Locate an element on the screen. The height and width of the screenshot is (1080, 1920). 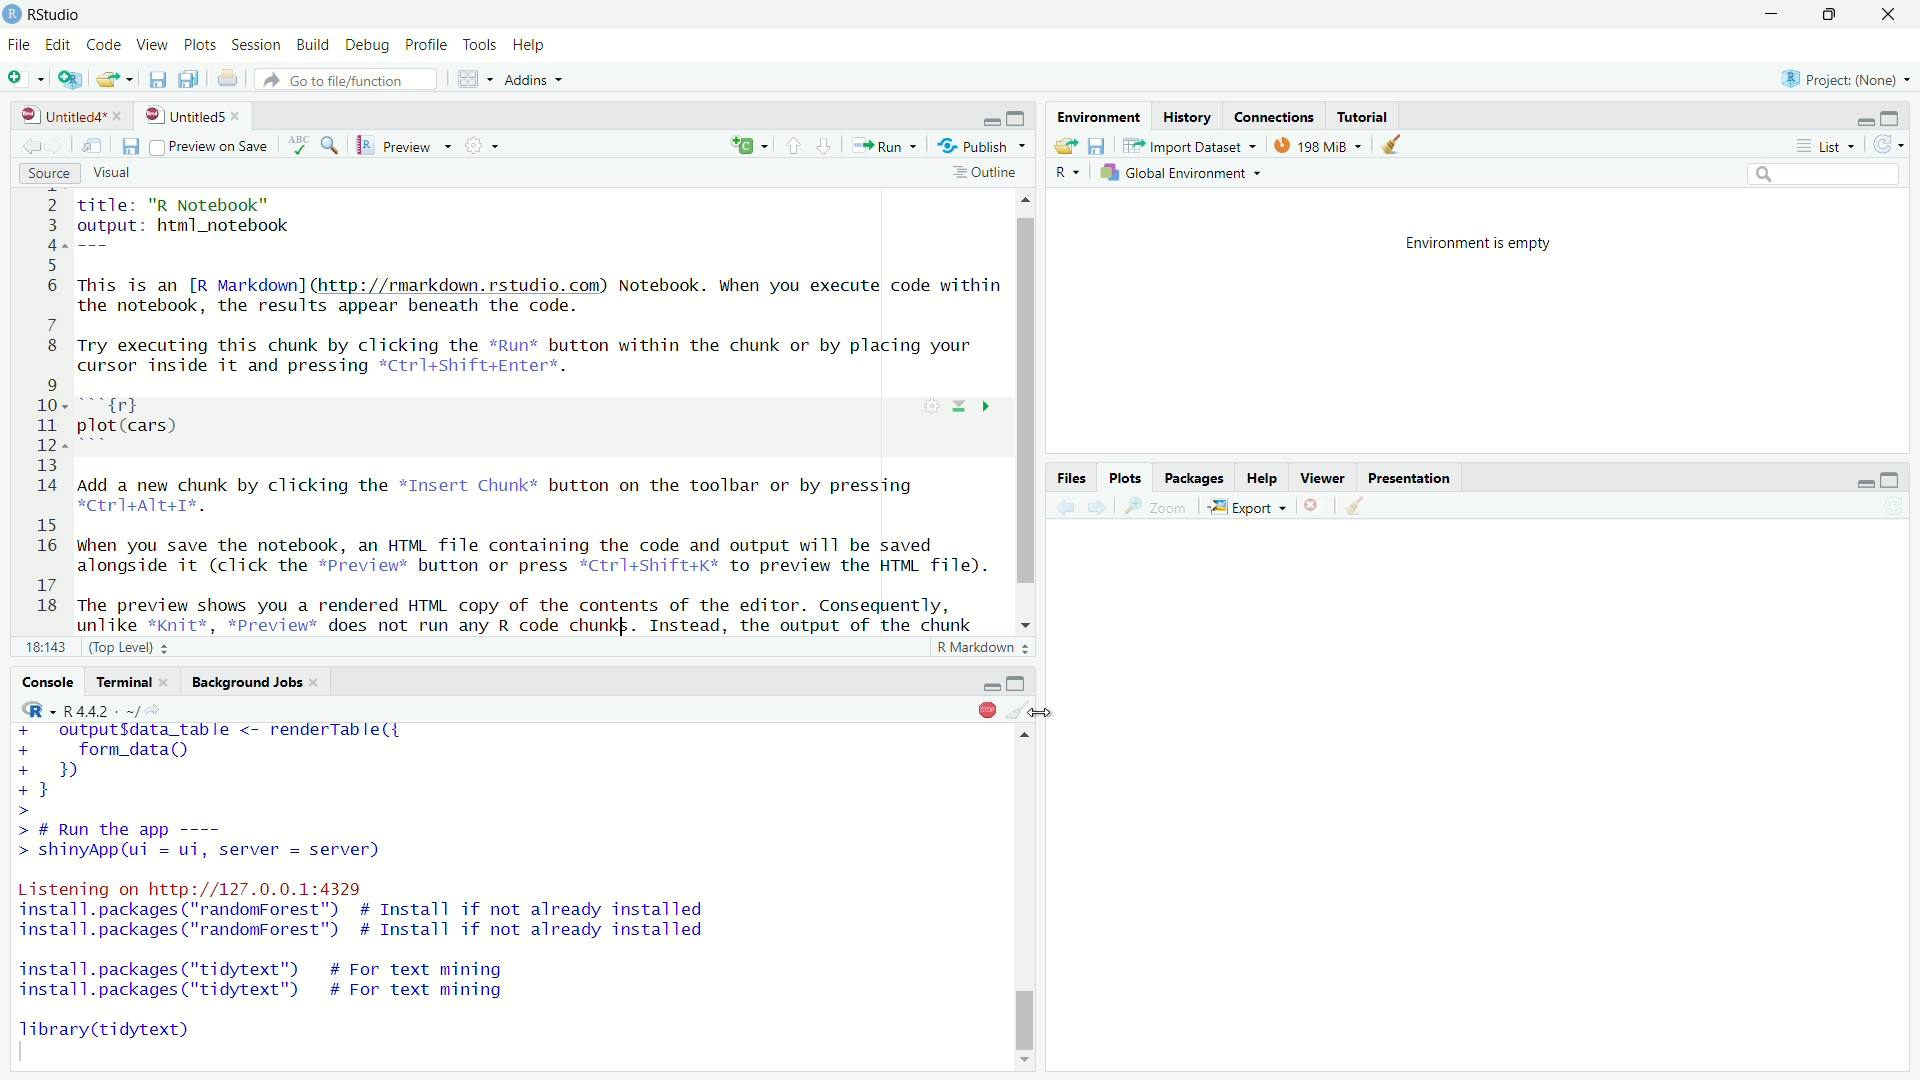
Toys is located at coordinates (479, 46).